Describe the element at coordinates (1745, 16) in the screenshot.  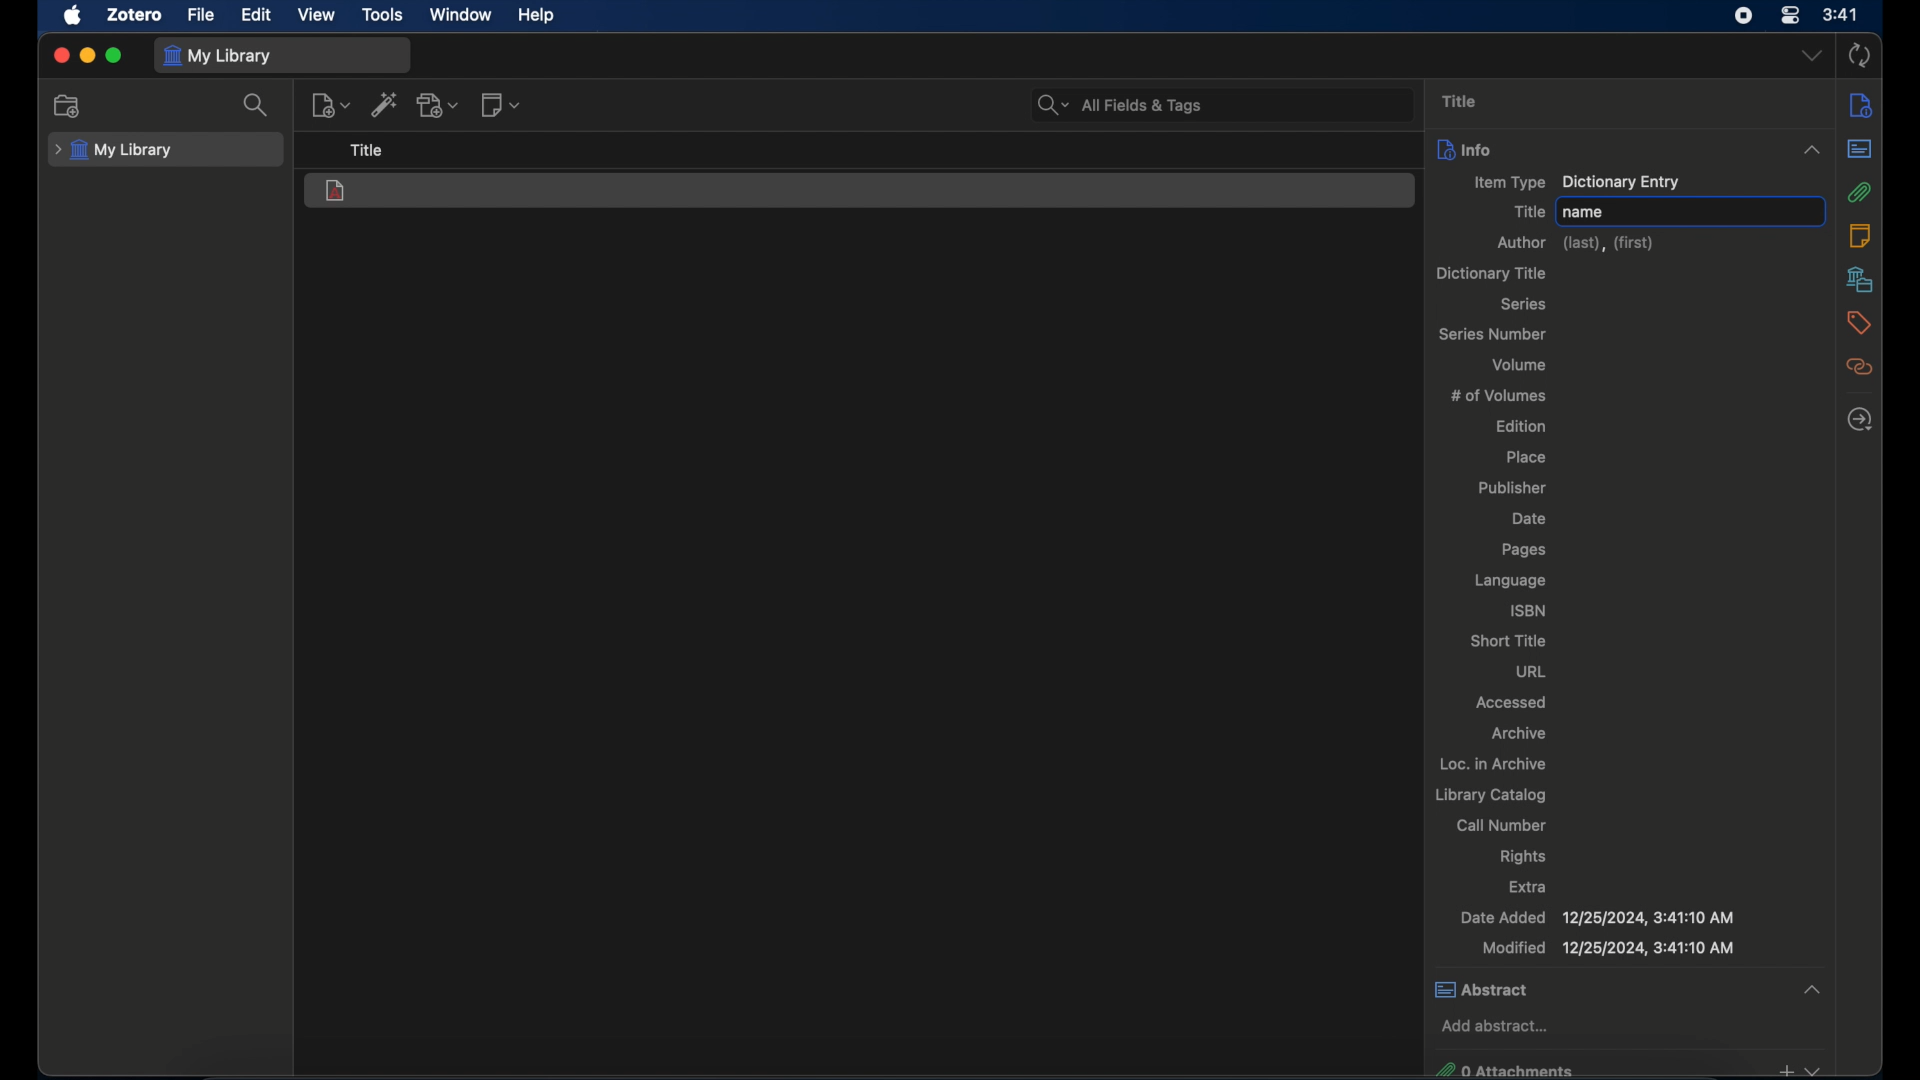
I see `screen recorder` at that location.